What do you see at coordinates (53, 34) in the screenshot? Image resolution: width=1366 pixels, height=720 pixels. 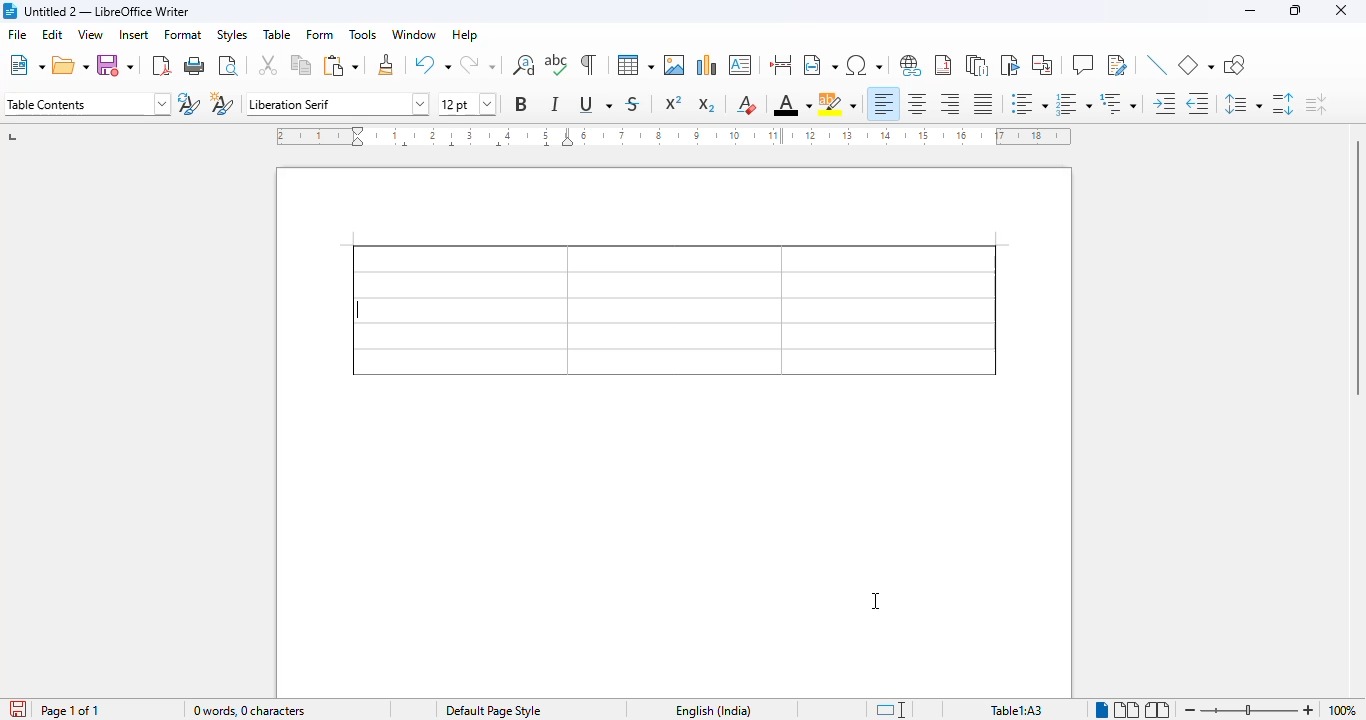 I see `edit` at bounding box center [53, 34].